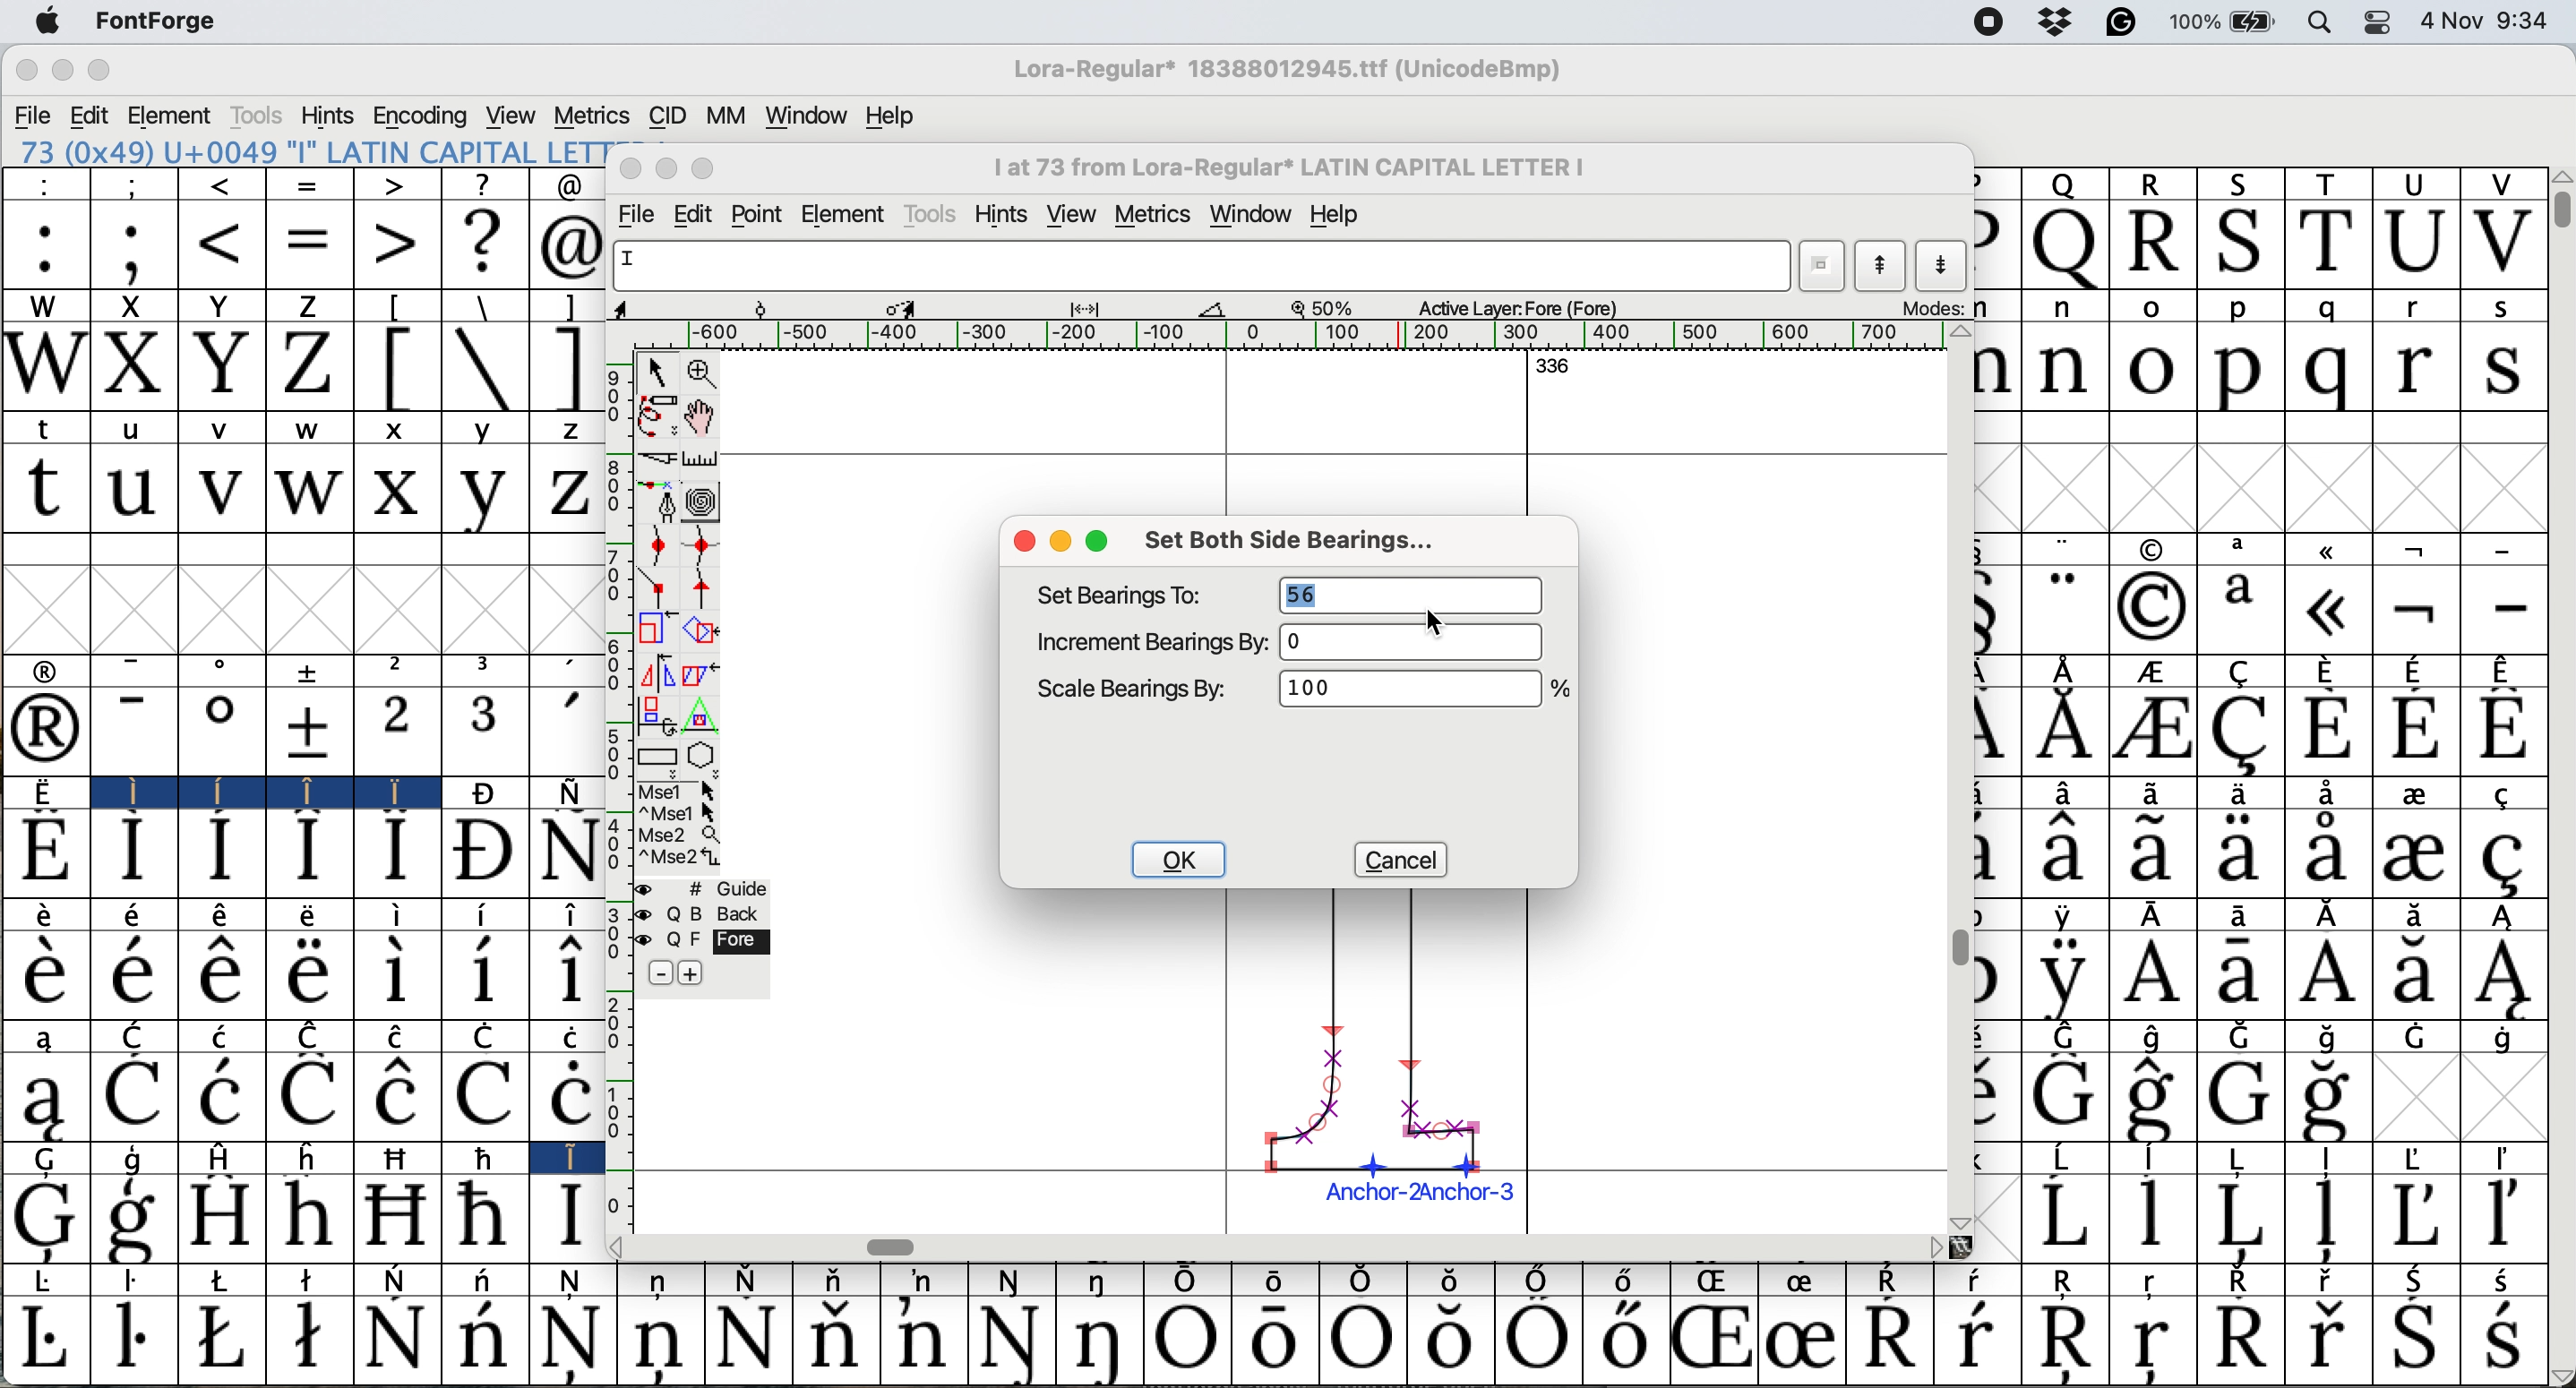 The image size is (2576, 1388). I want to click on Symbol, so click(314, 1034).